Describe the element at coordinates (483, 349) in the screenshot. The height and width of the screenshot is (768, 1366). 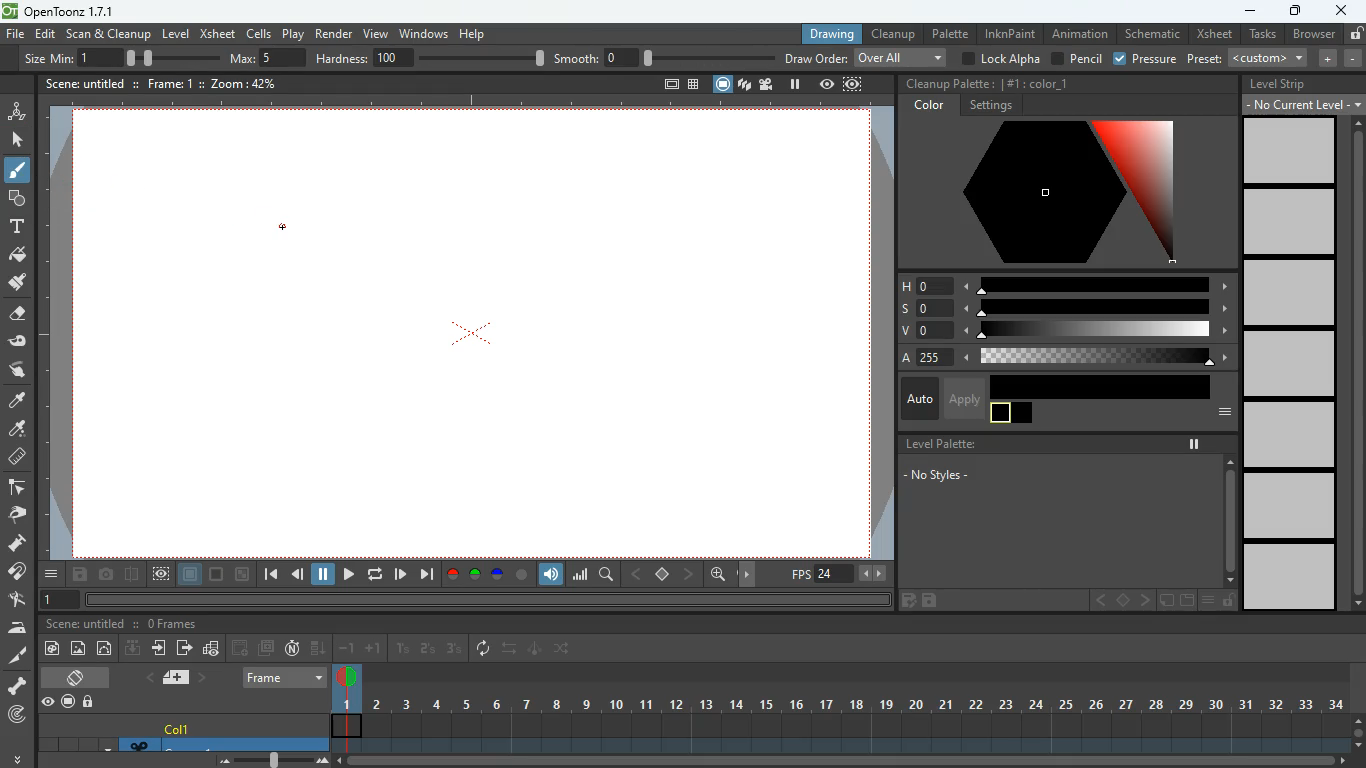
I see `screen` at that location.